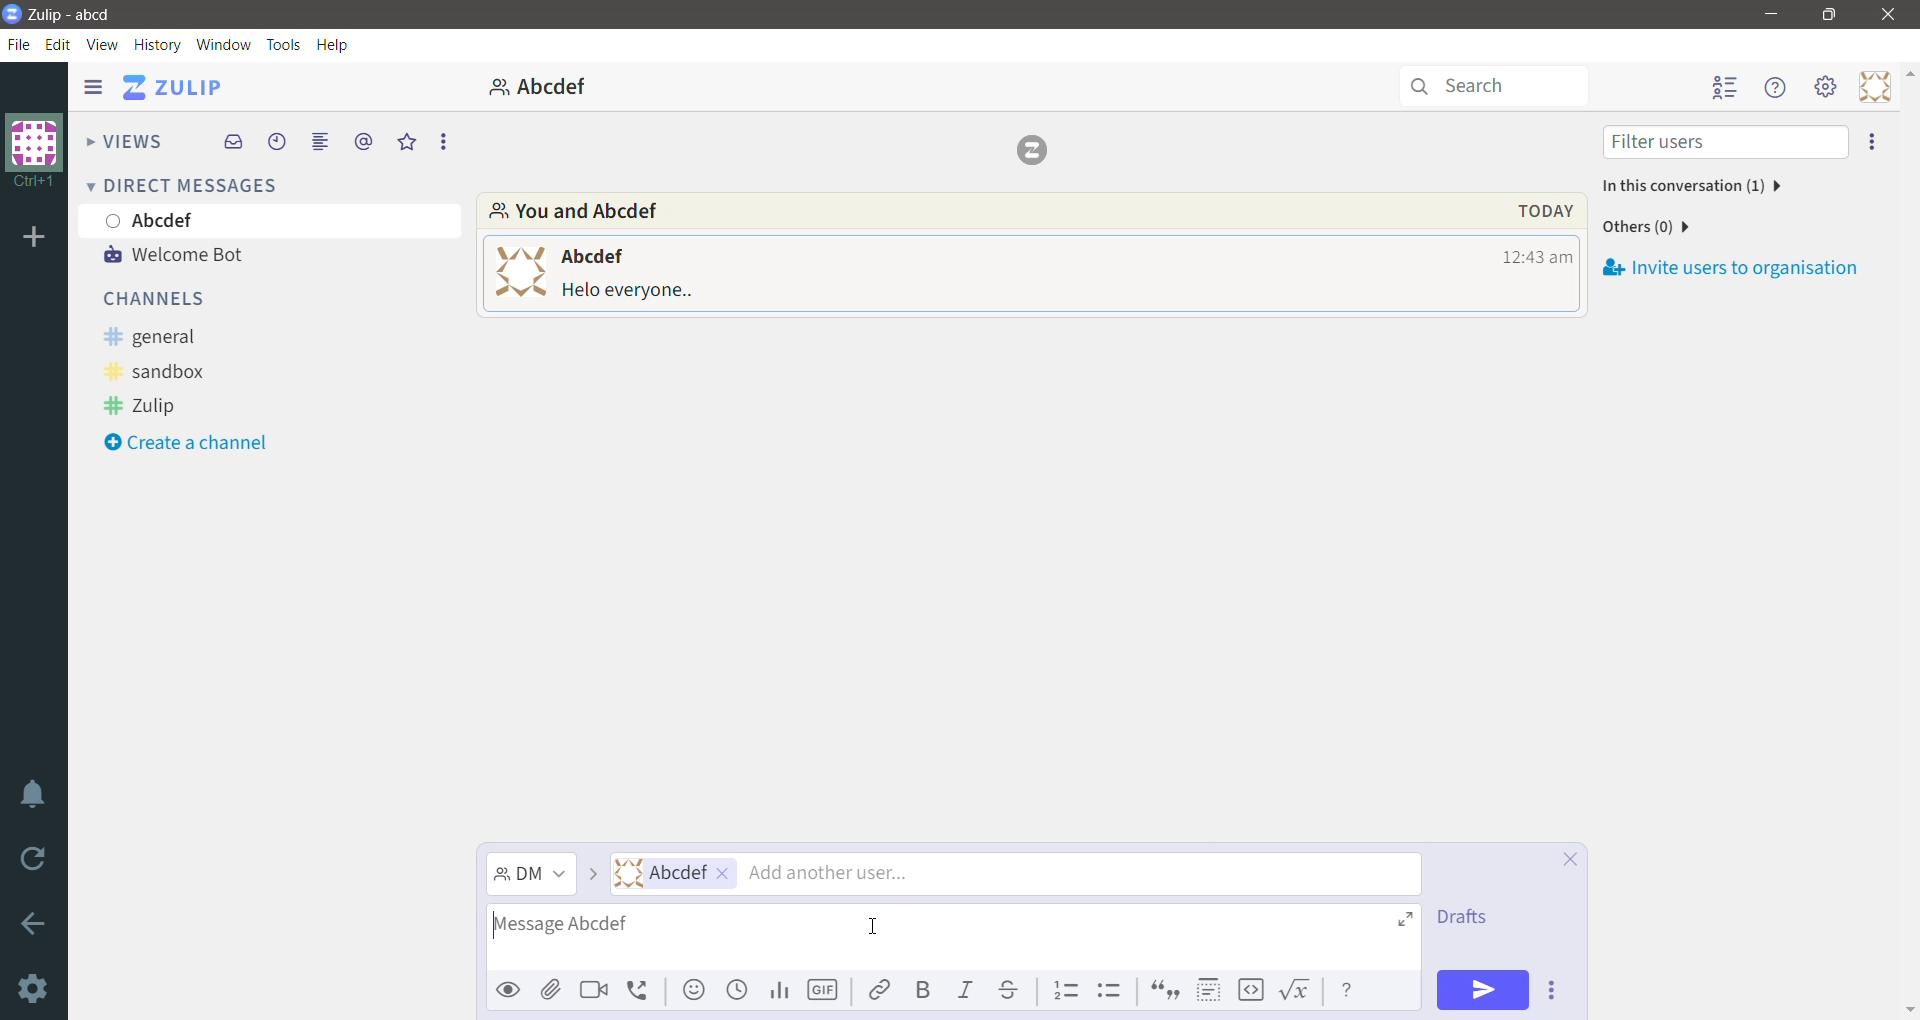  I want to click on Vertical Scroll Bar, so click(1908, 541).